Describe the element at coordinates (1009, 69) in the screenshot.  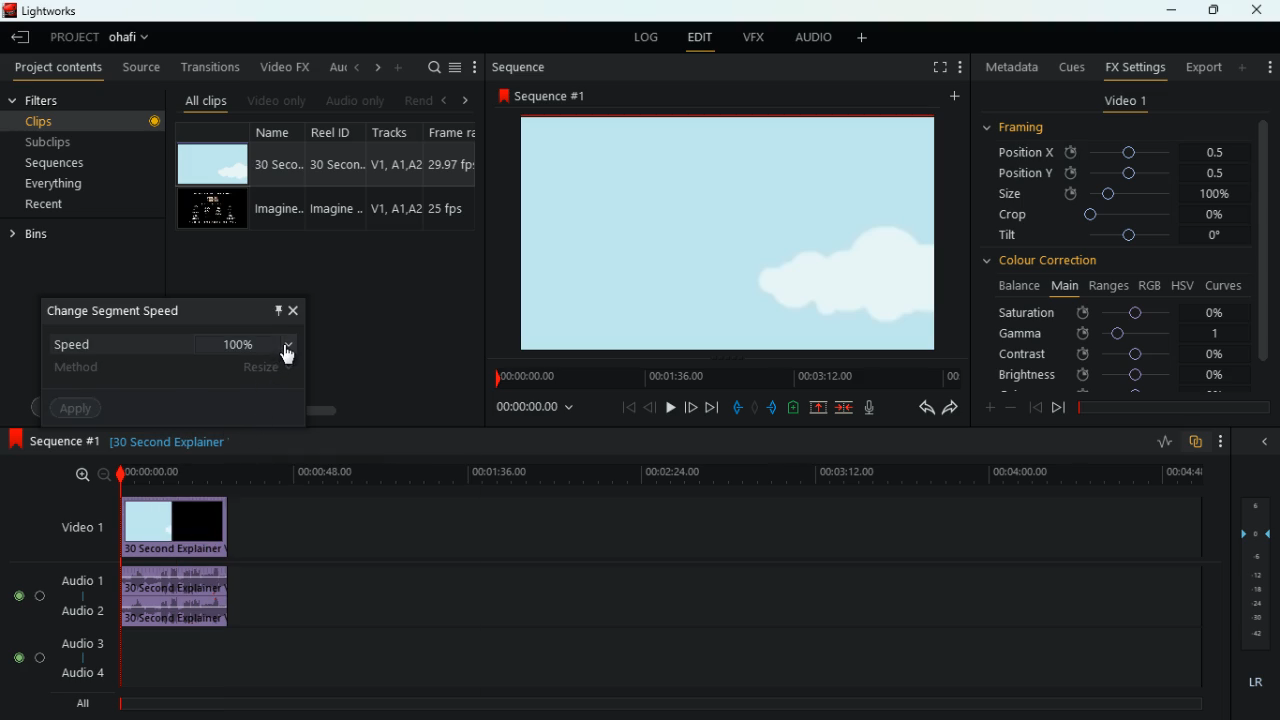
I see `metadata` at that location.